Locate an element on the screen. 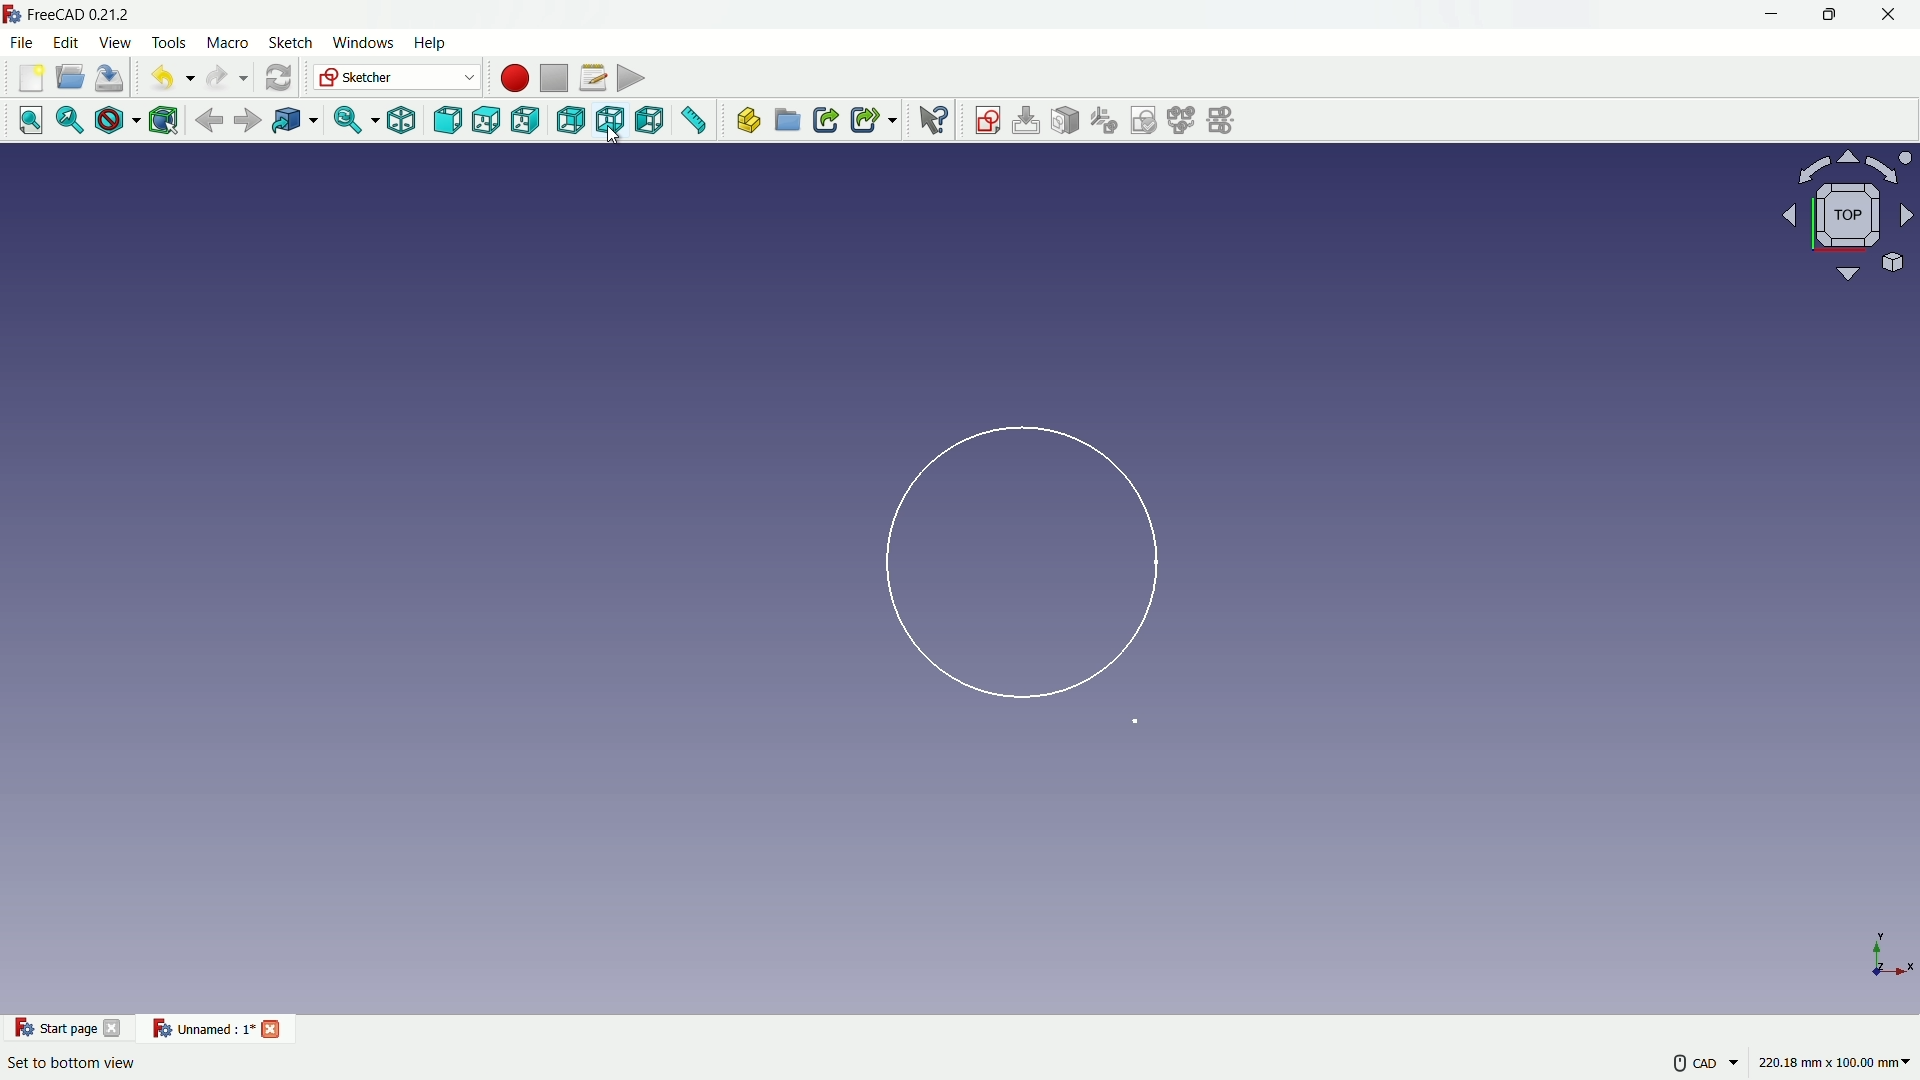 The image size is (1920, 1080). view menu is located at coordinates (118, 43).